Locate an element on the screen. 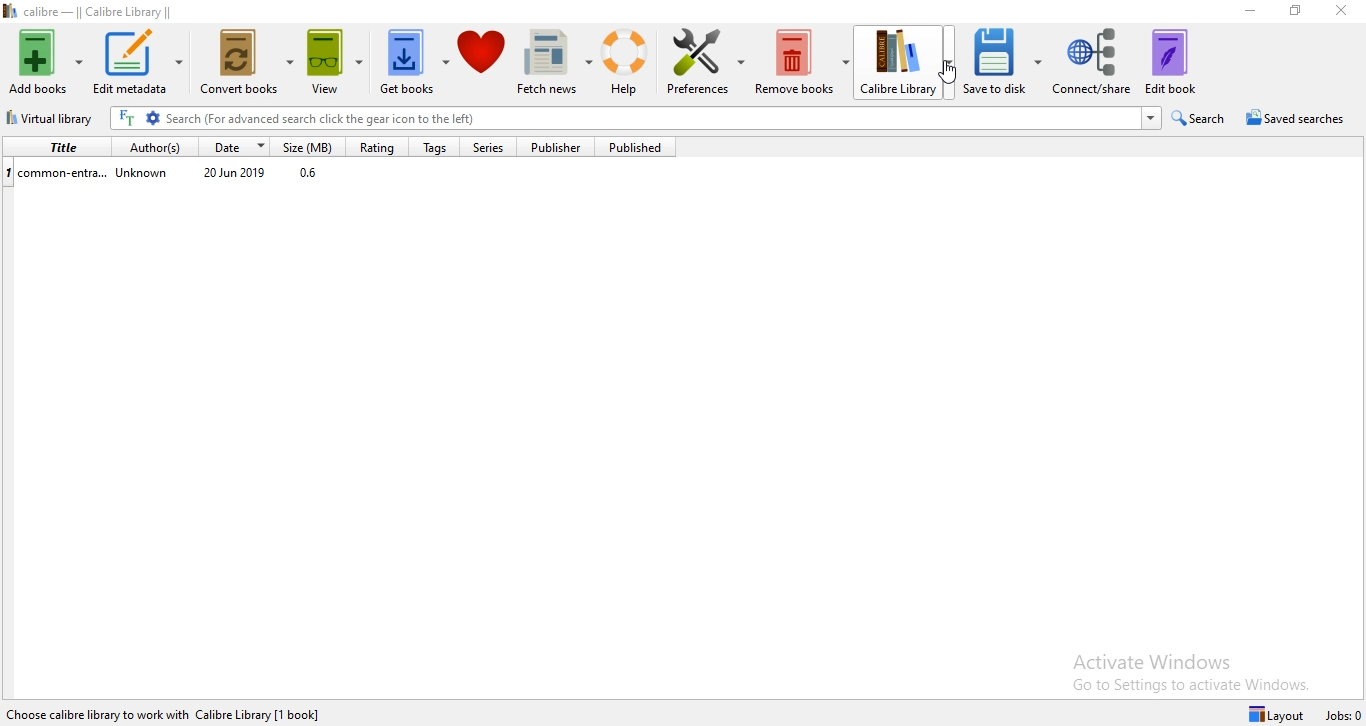 The height and width of the screenshot is (726, 1366). Connect/share is located at coordinates (1093, 62).